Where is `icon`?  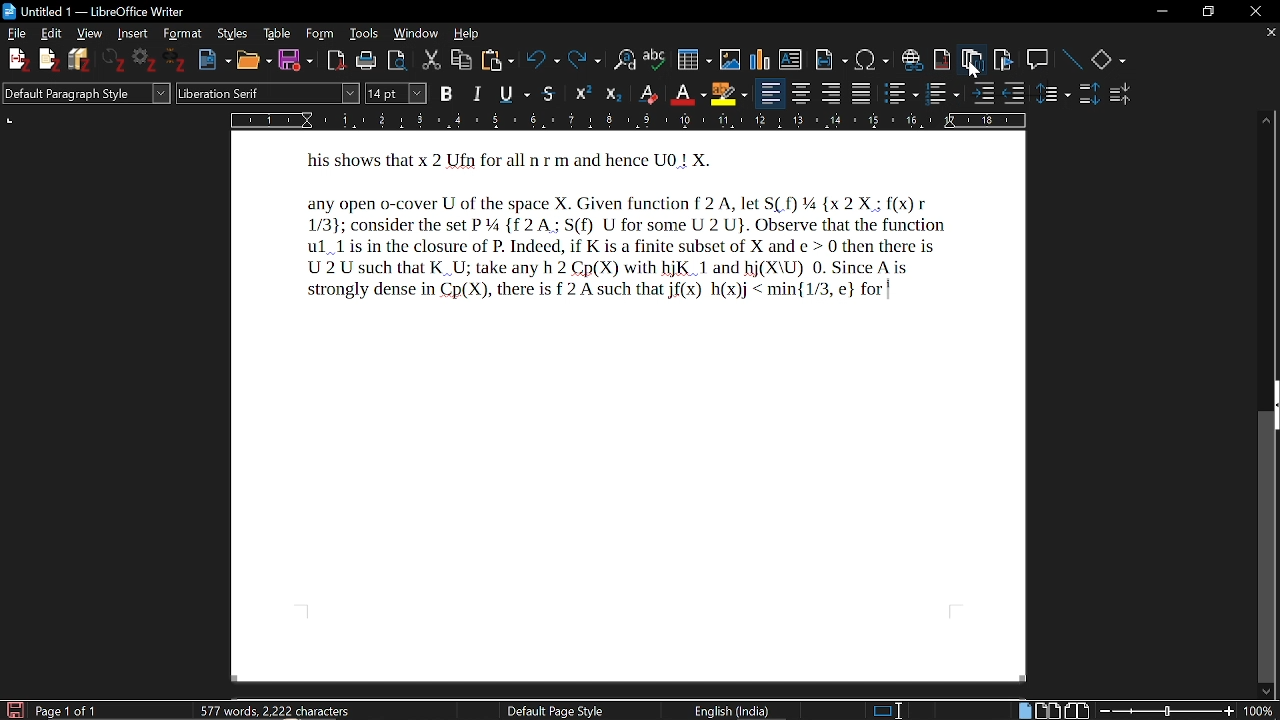 icon is located at coordinates (9, 12).